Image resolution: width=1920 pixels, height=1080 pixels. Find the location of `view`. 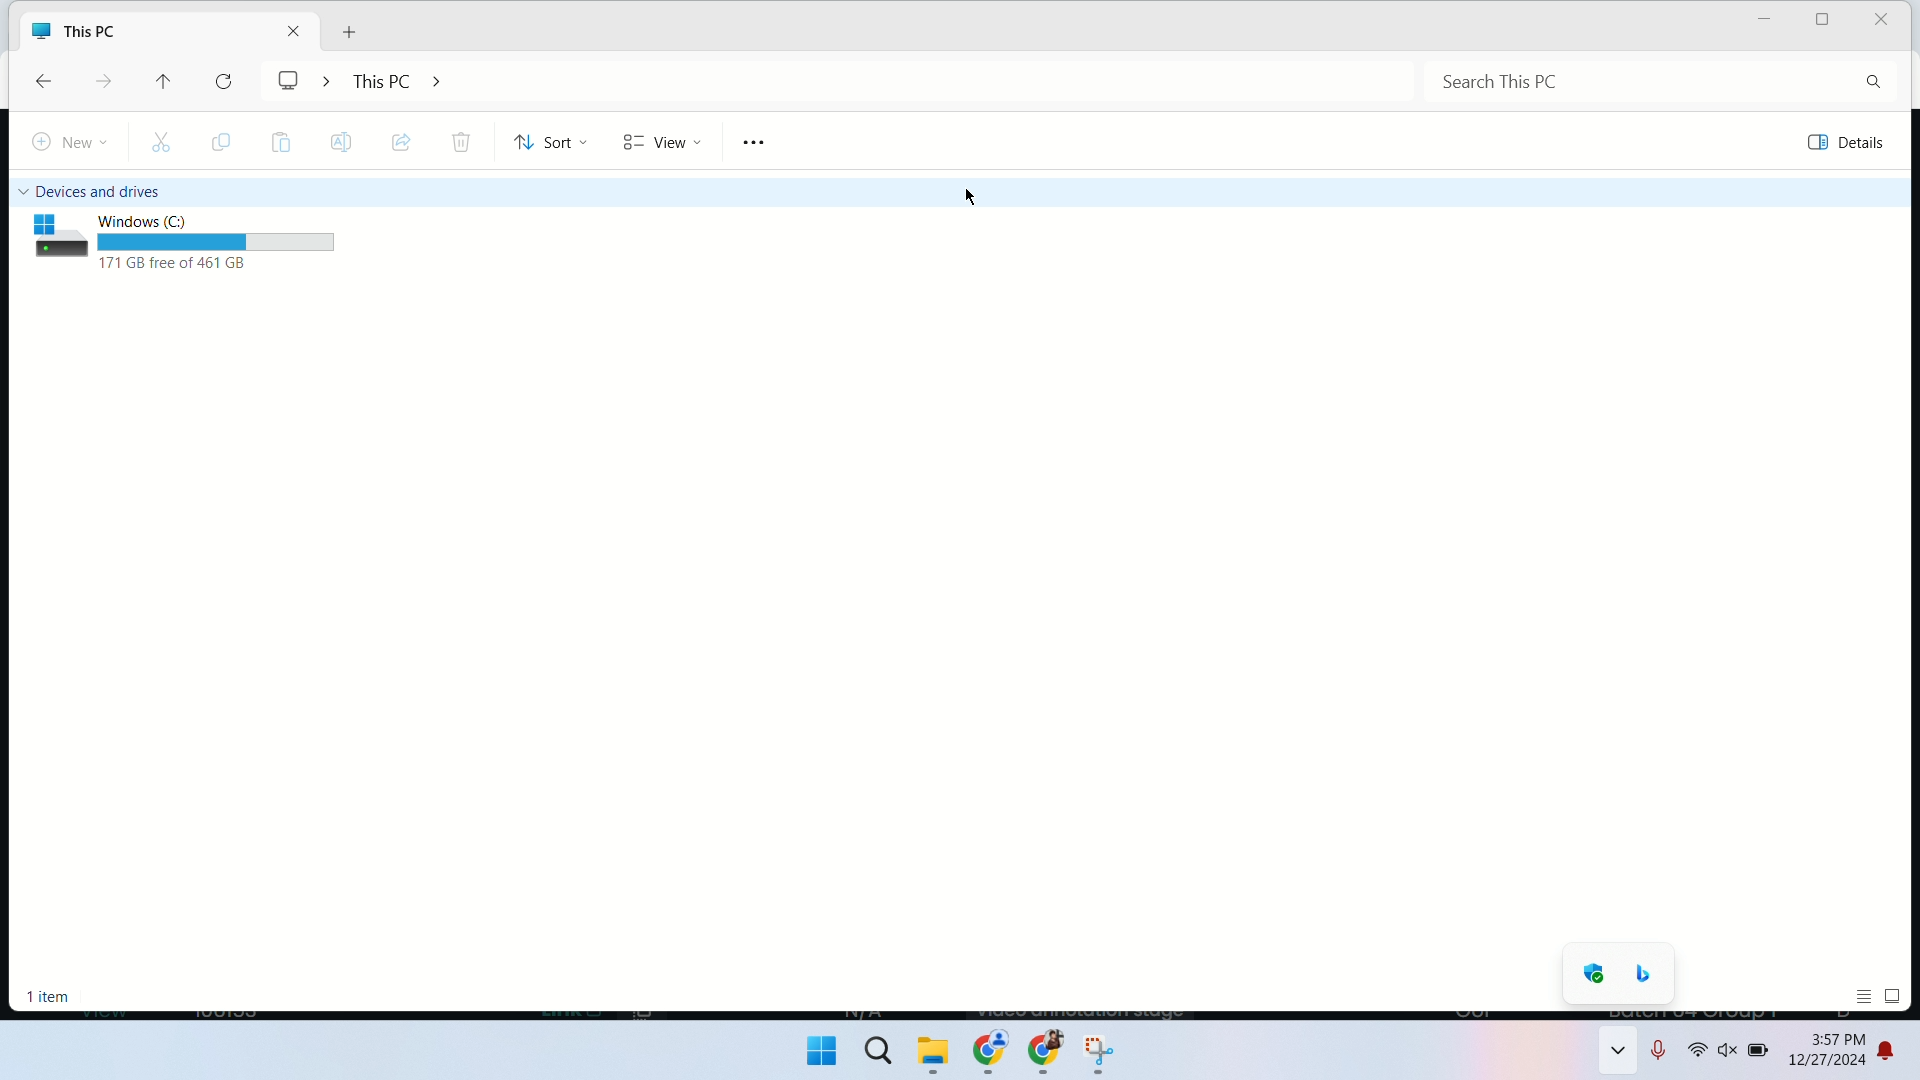

view is located at coordinates (1852, 140).